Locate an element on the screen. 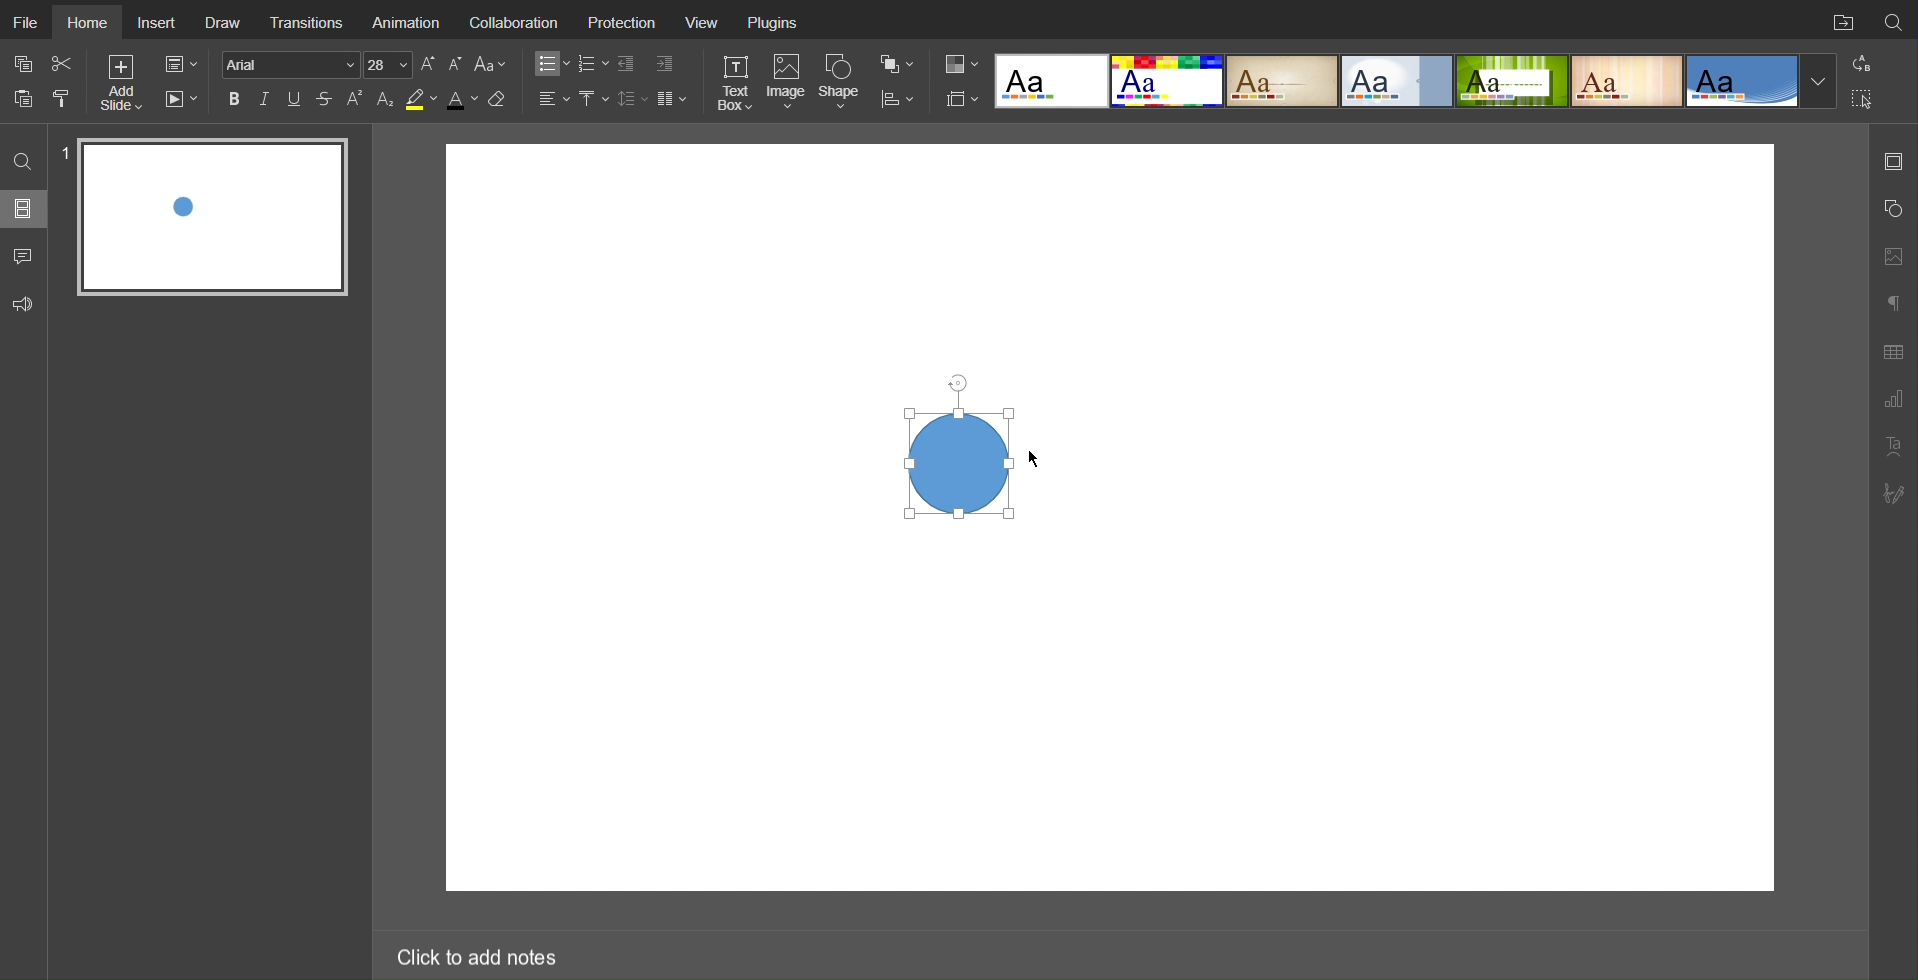  Slide Settings is located at coordinates (179, 65).